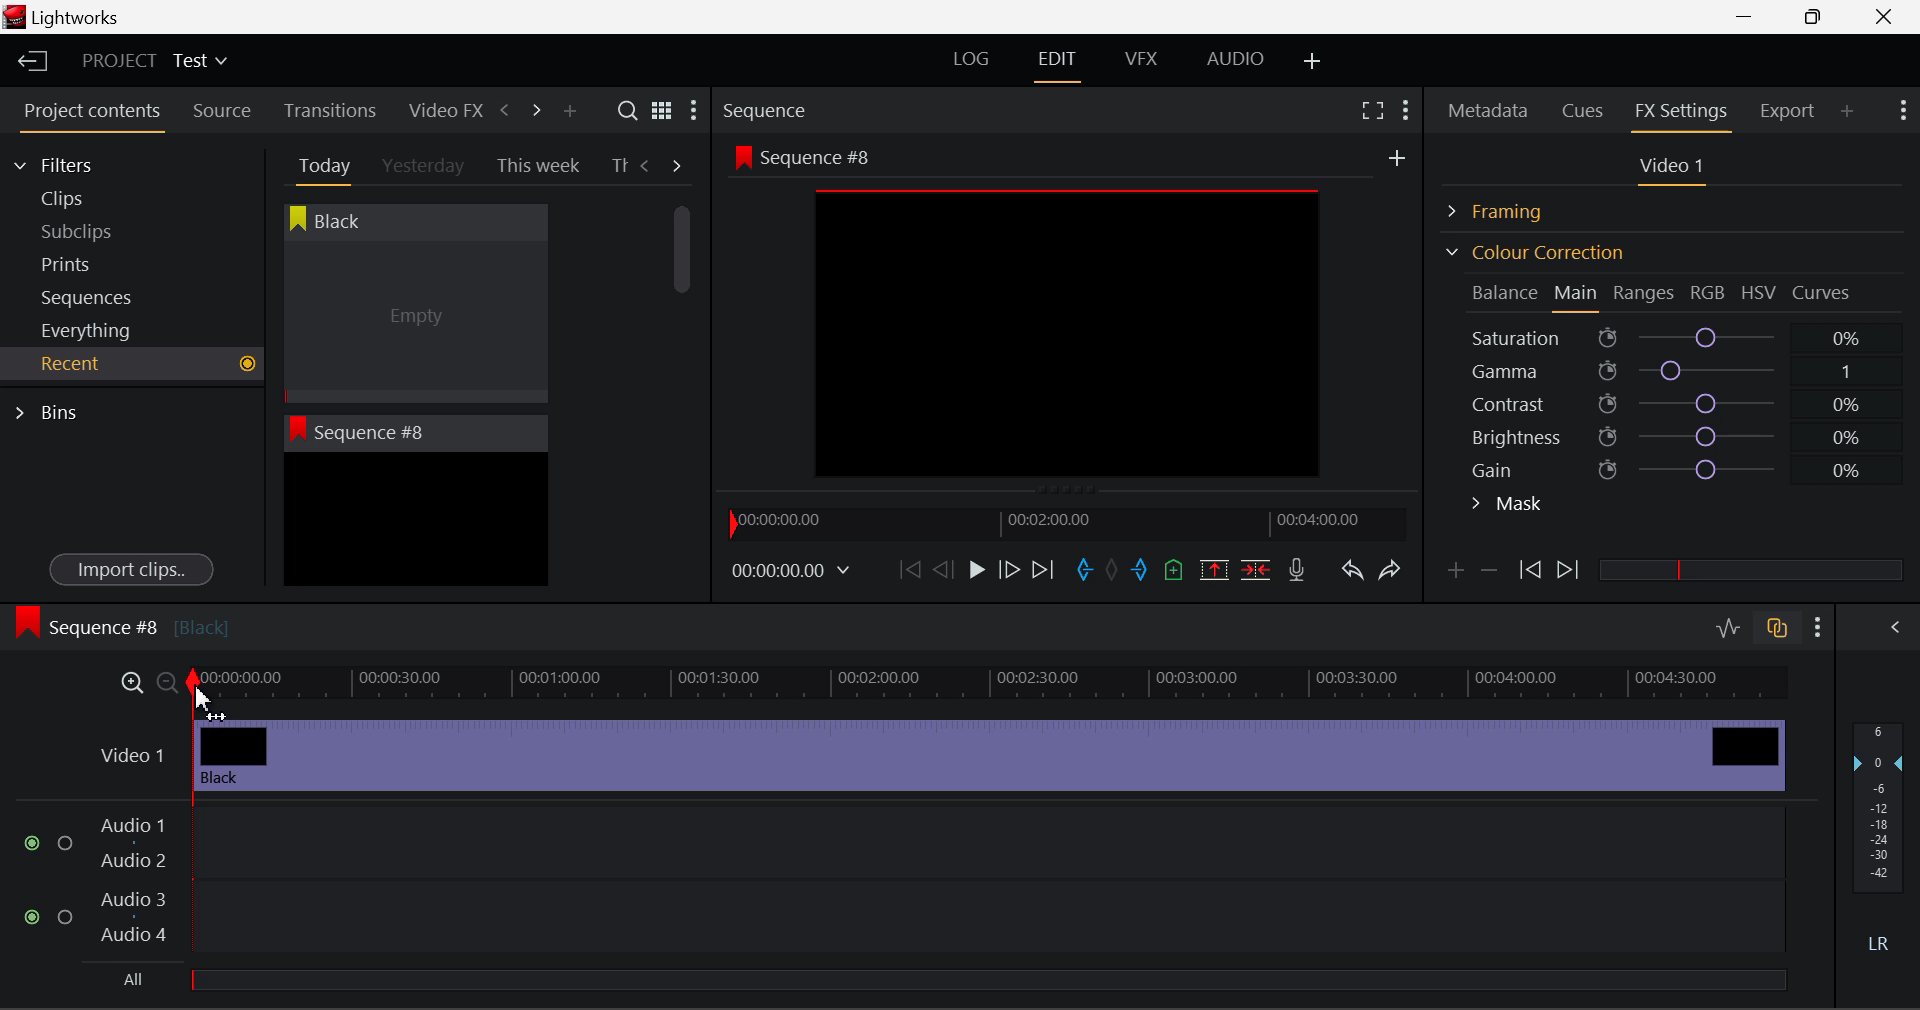 The image size is (1920, 1010). I want to click on Bins, so click(53, 410).